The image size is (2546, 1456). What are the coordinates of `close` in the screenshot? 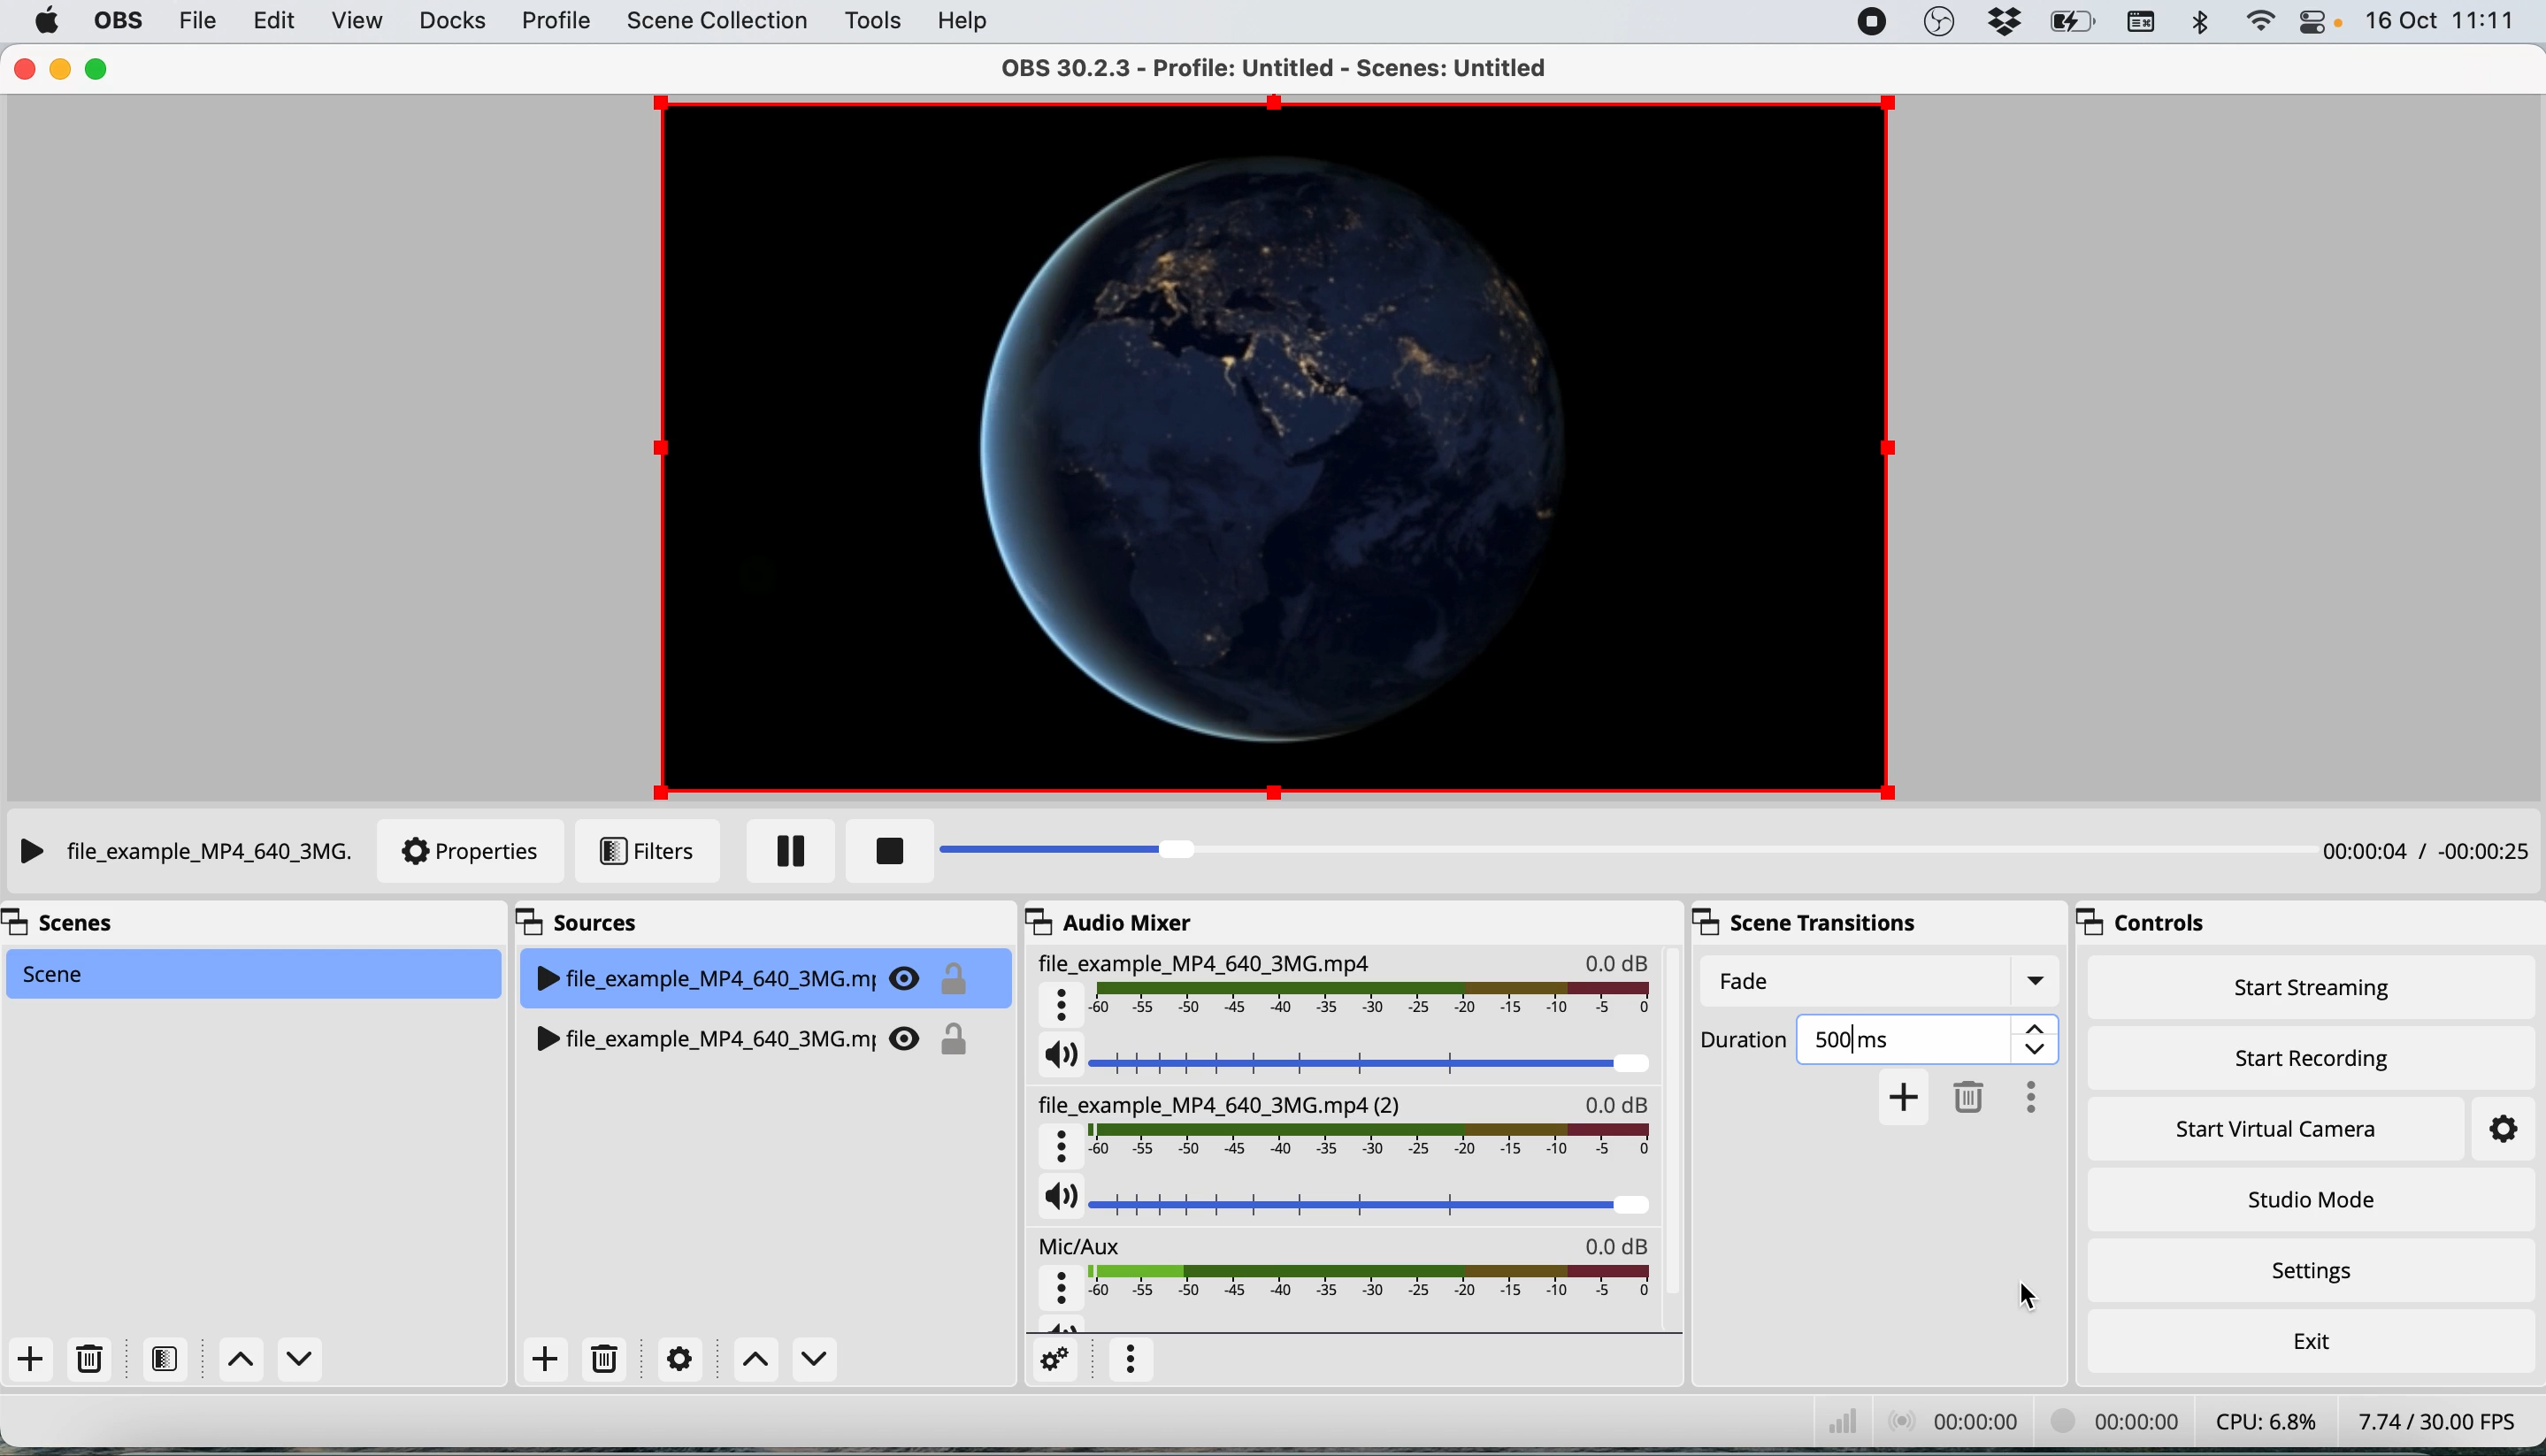 It's located at (23, 67).